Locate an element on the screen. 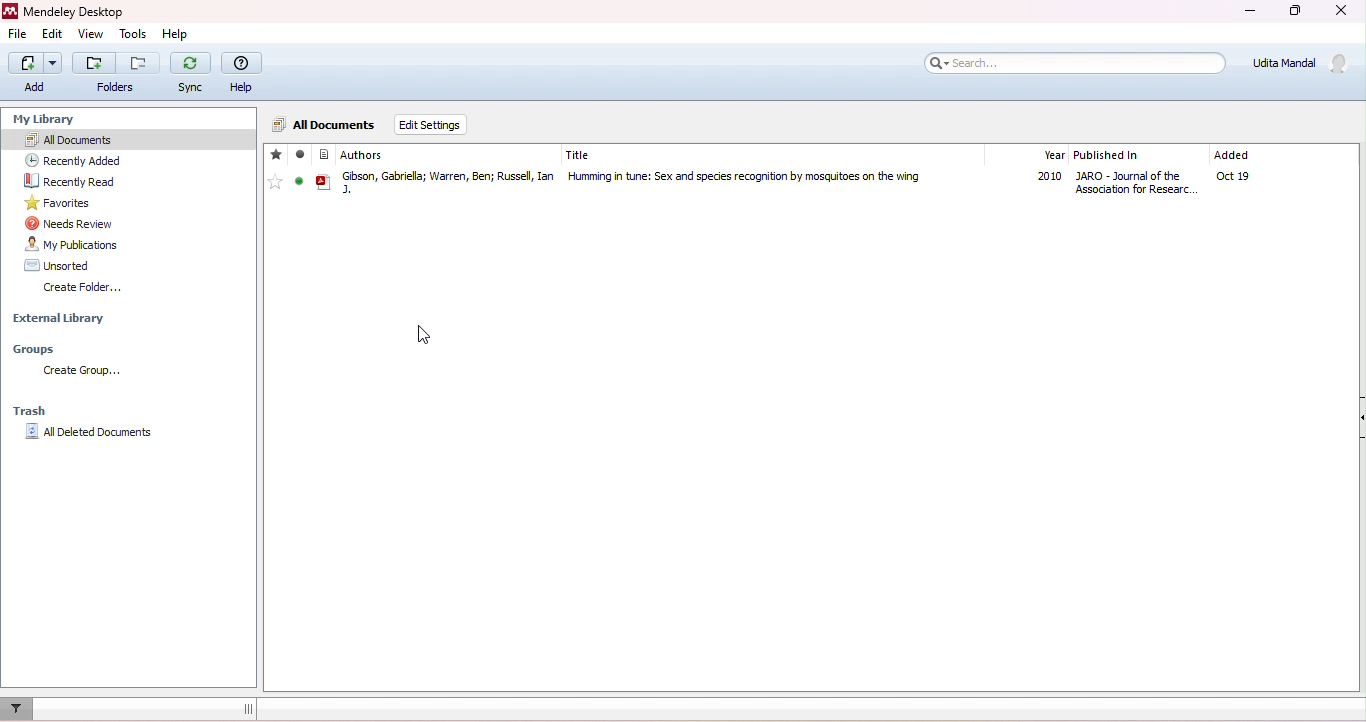 This screenshot has height=722, width=1366. dragging line is located at coordinates (248, 709).